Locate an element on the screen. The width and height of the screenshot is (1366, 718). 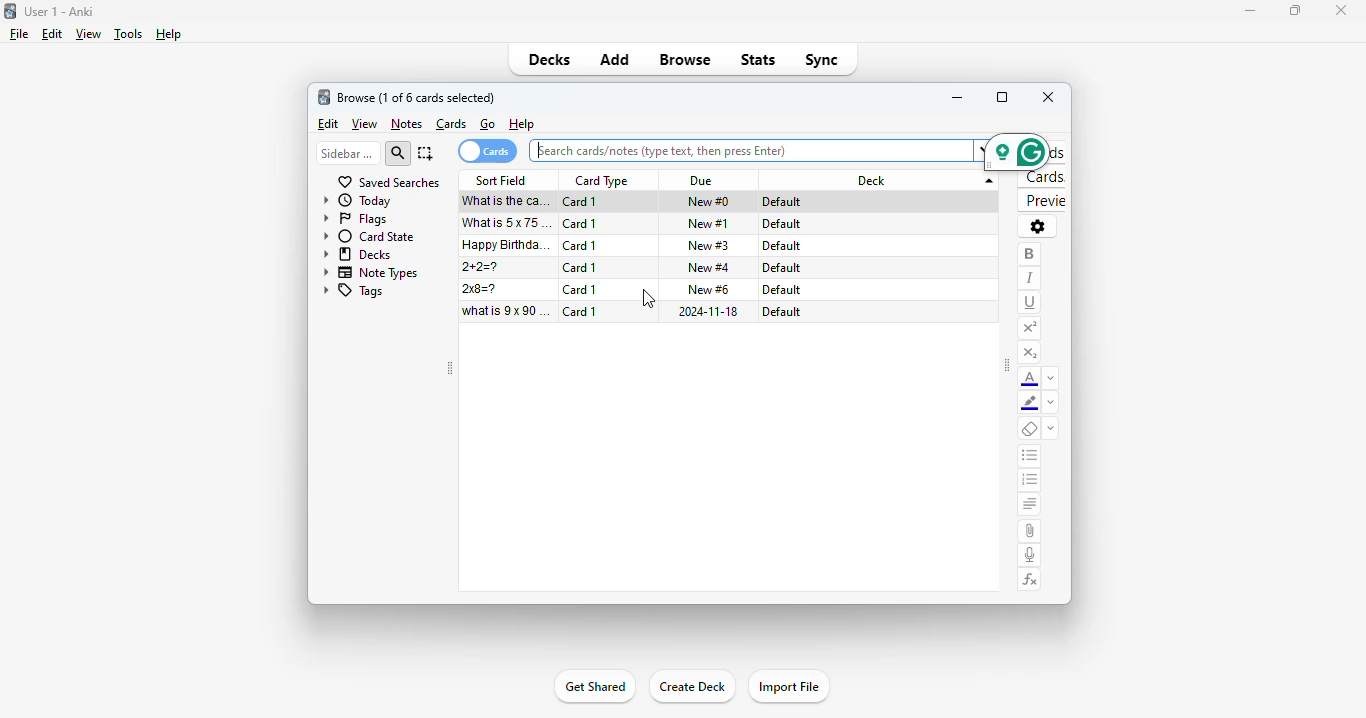
default is located at coordinates (782, 246).